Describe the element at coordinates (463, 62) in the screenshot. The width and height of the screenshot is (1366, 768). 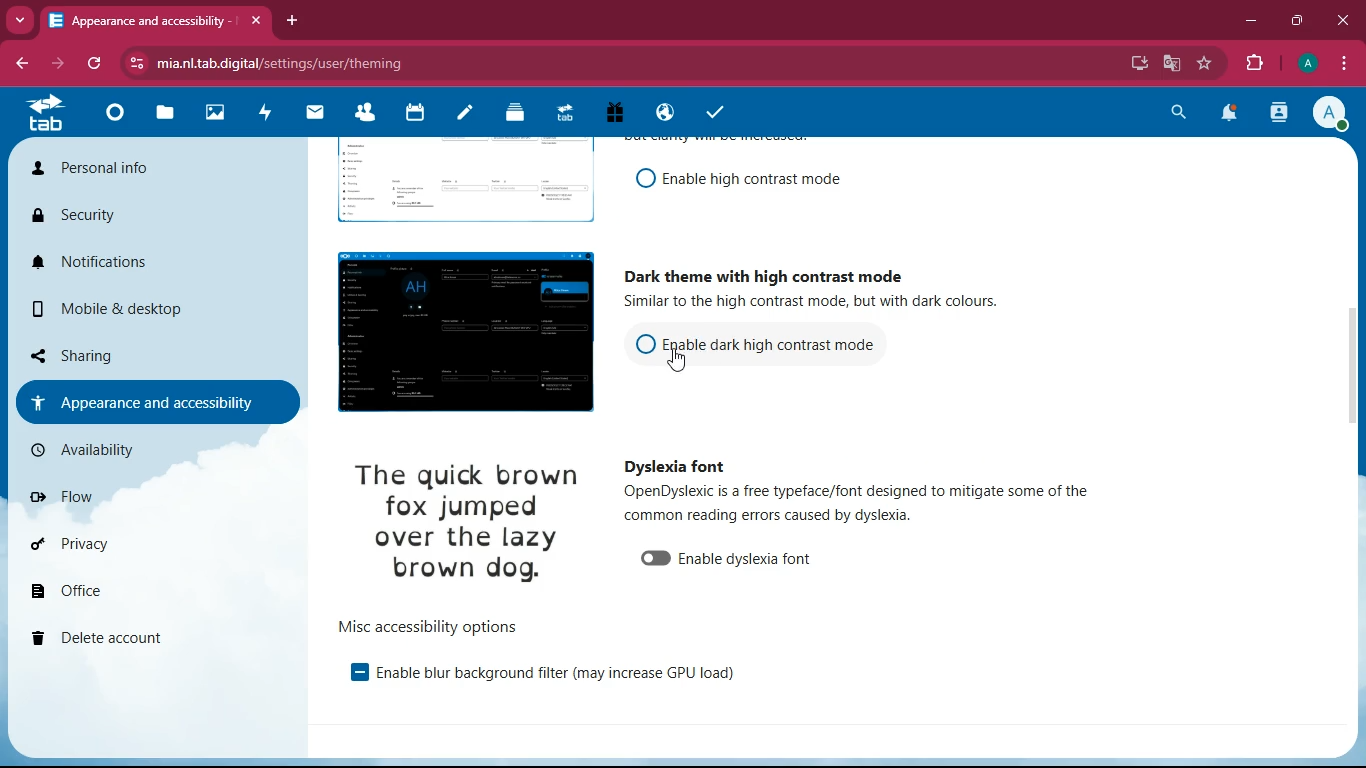
I see `url` at that location.